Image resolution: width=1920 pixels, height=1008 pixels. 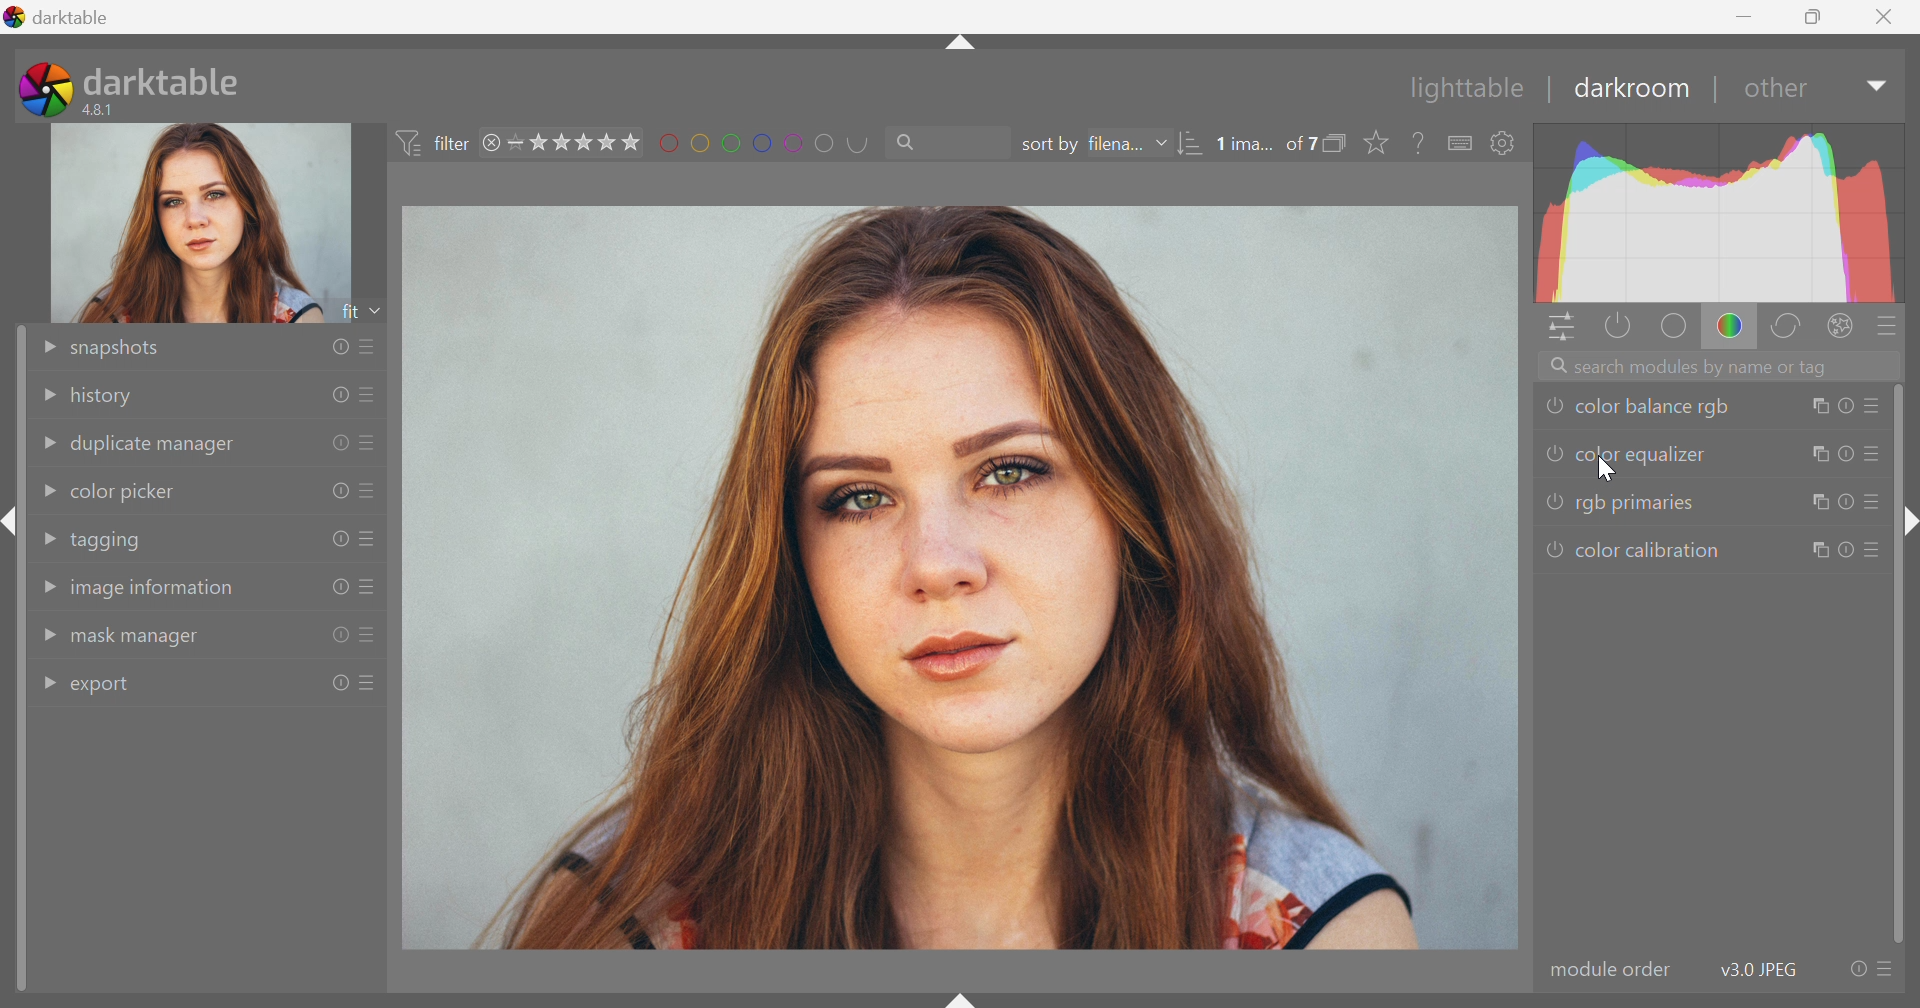 I want to click on Drop Down, so click(x=46, y=445).